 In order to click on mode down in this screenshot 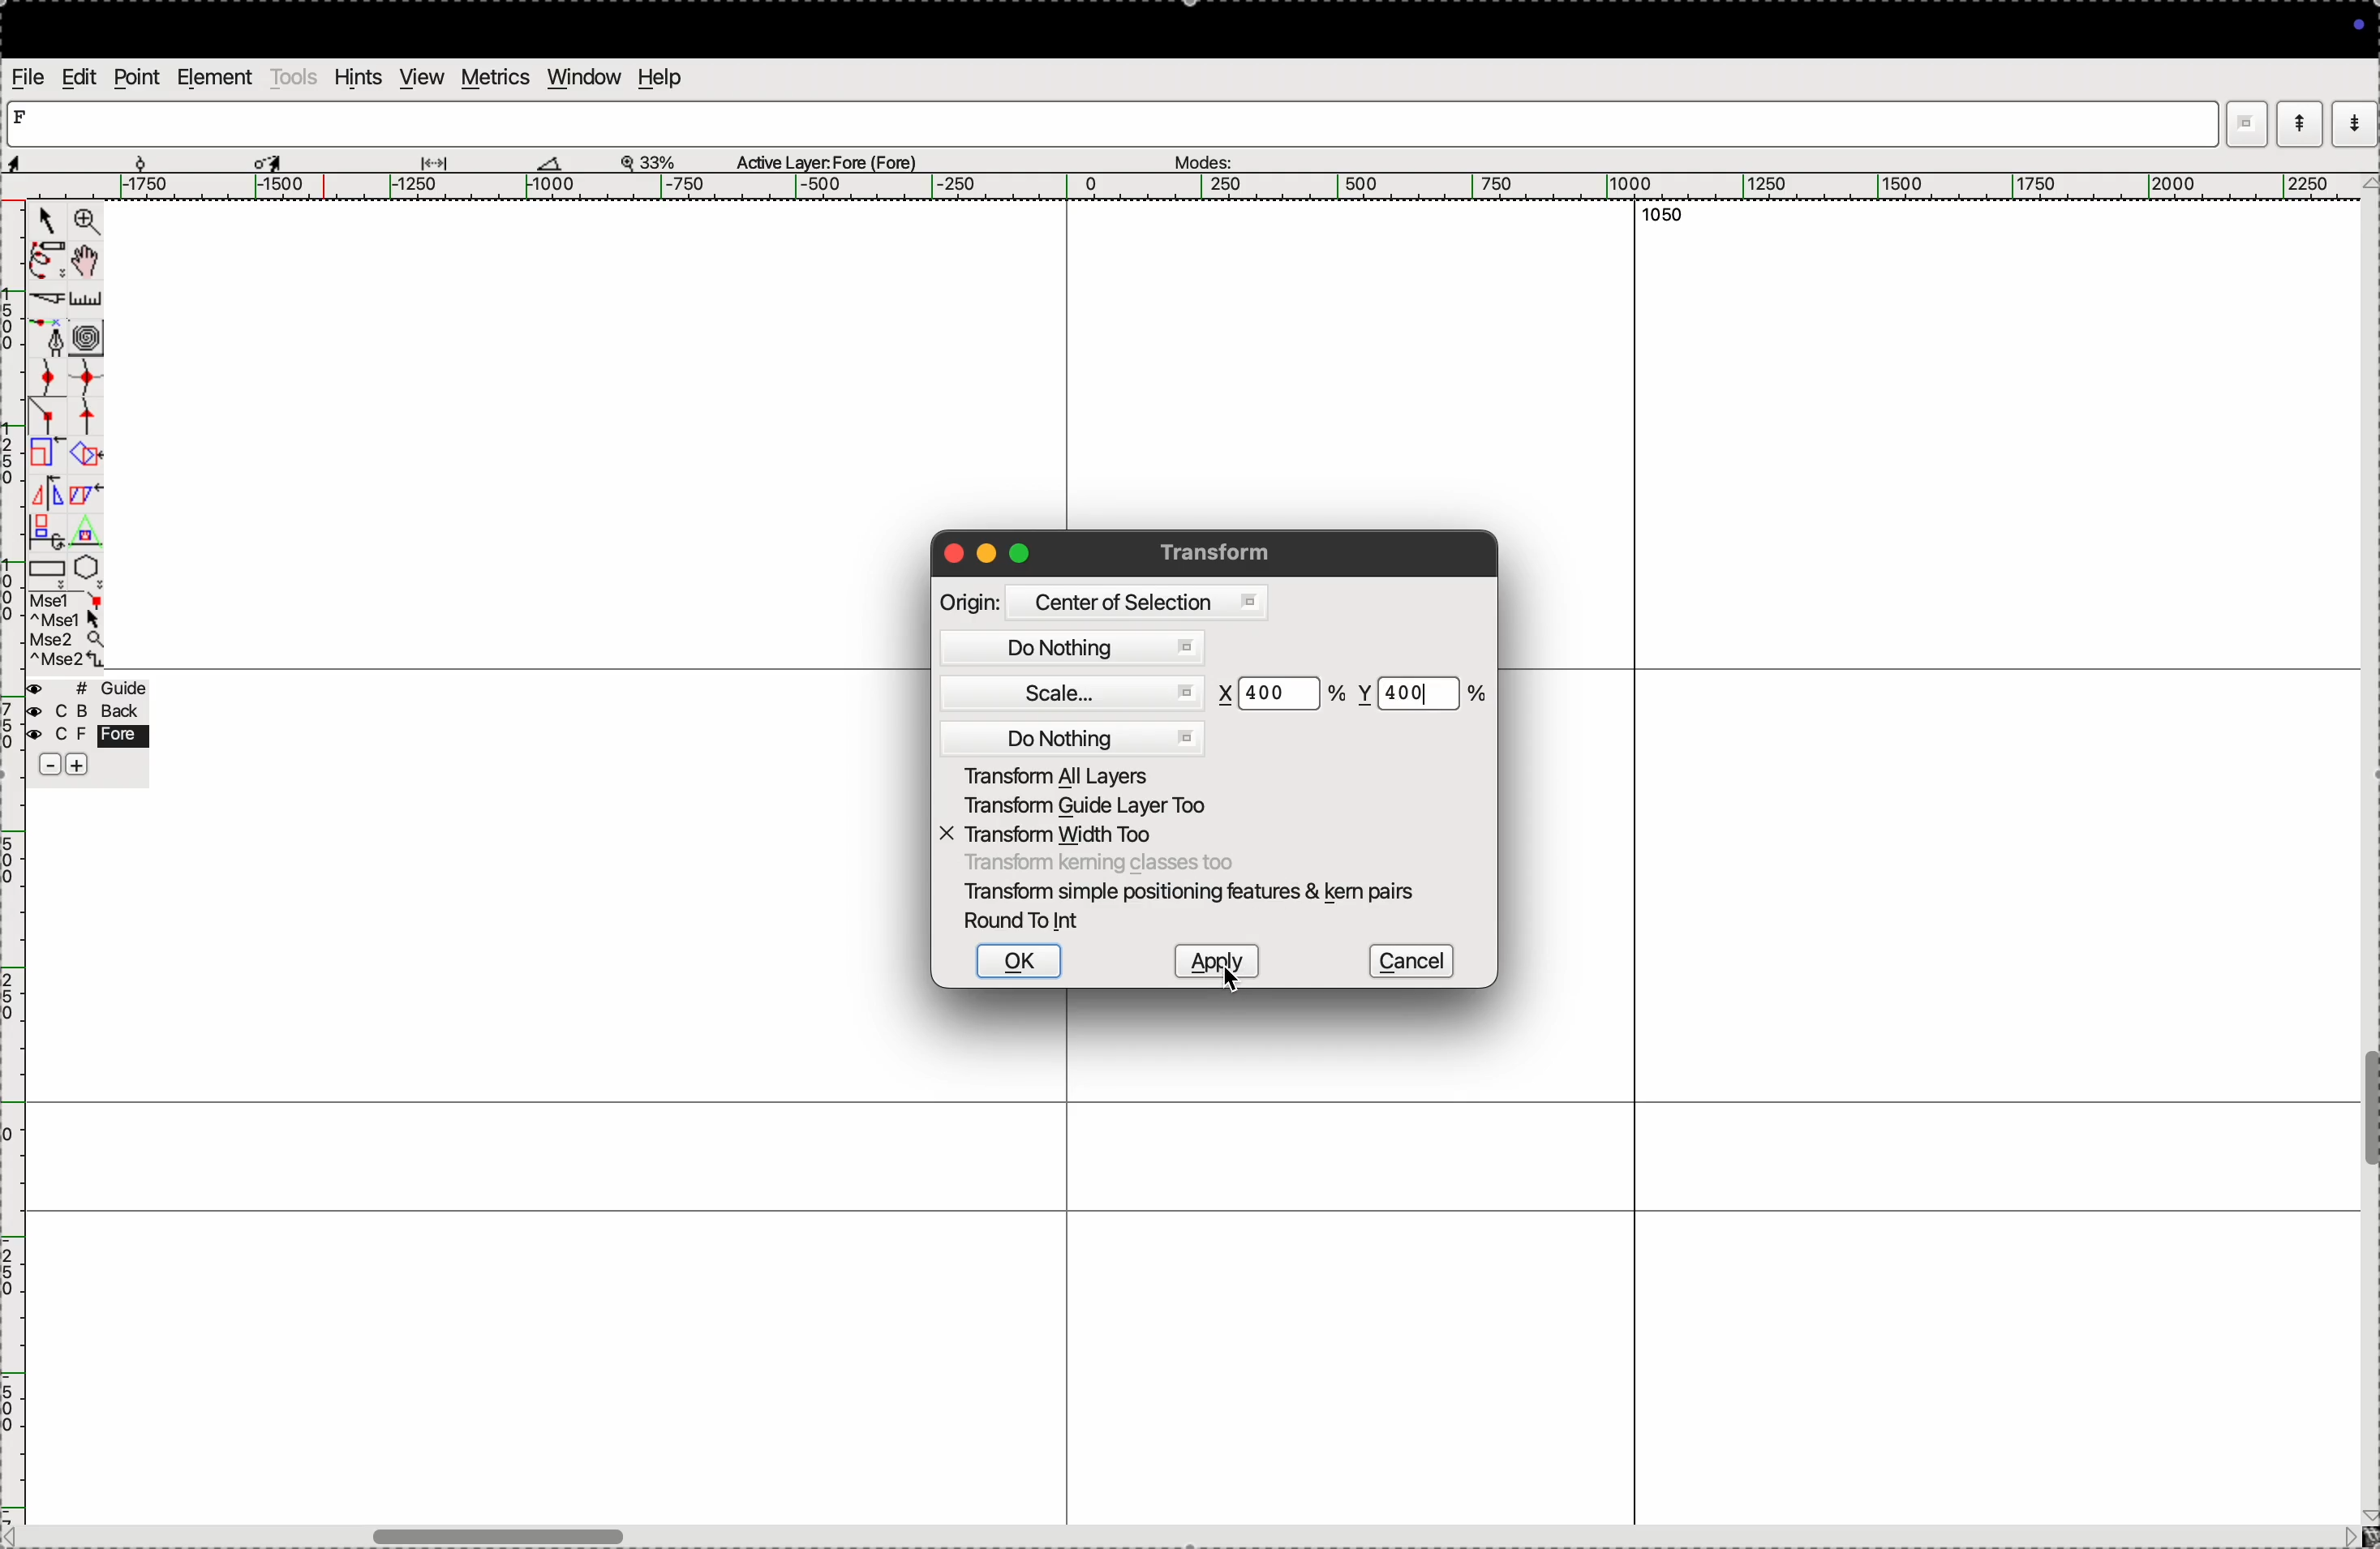, I will do `click(2355, 121)`.